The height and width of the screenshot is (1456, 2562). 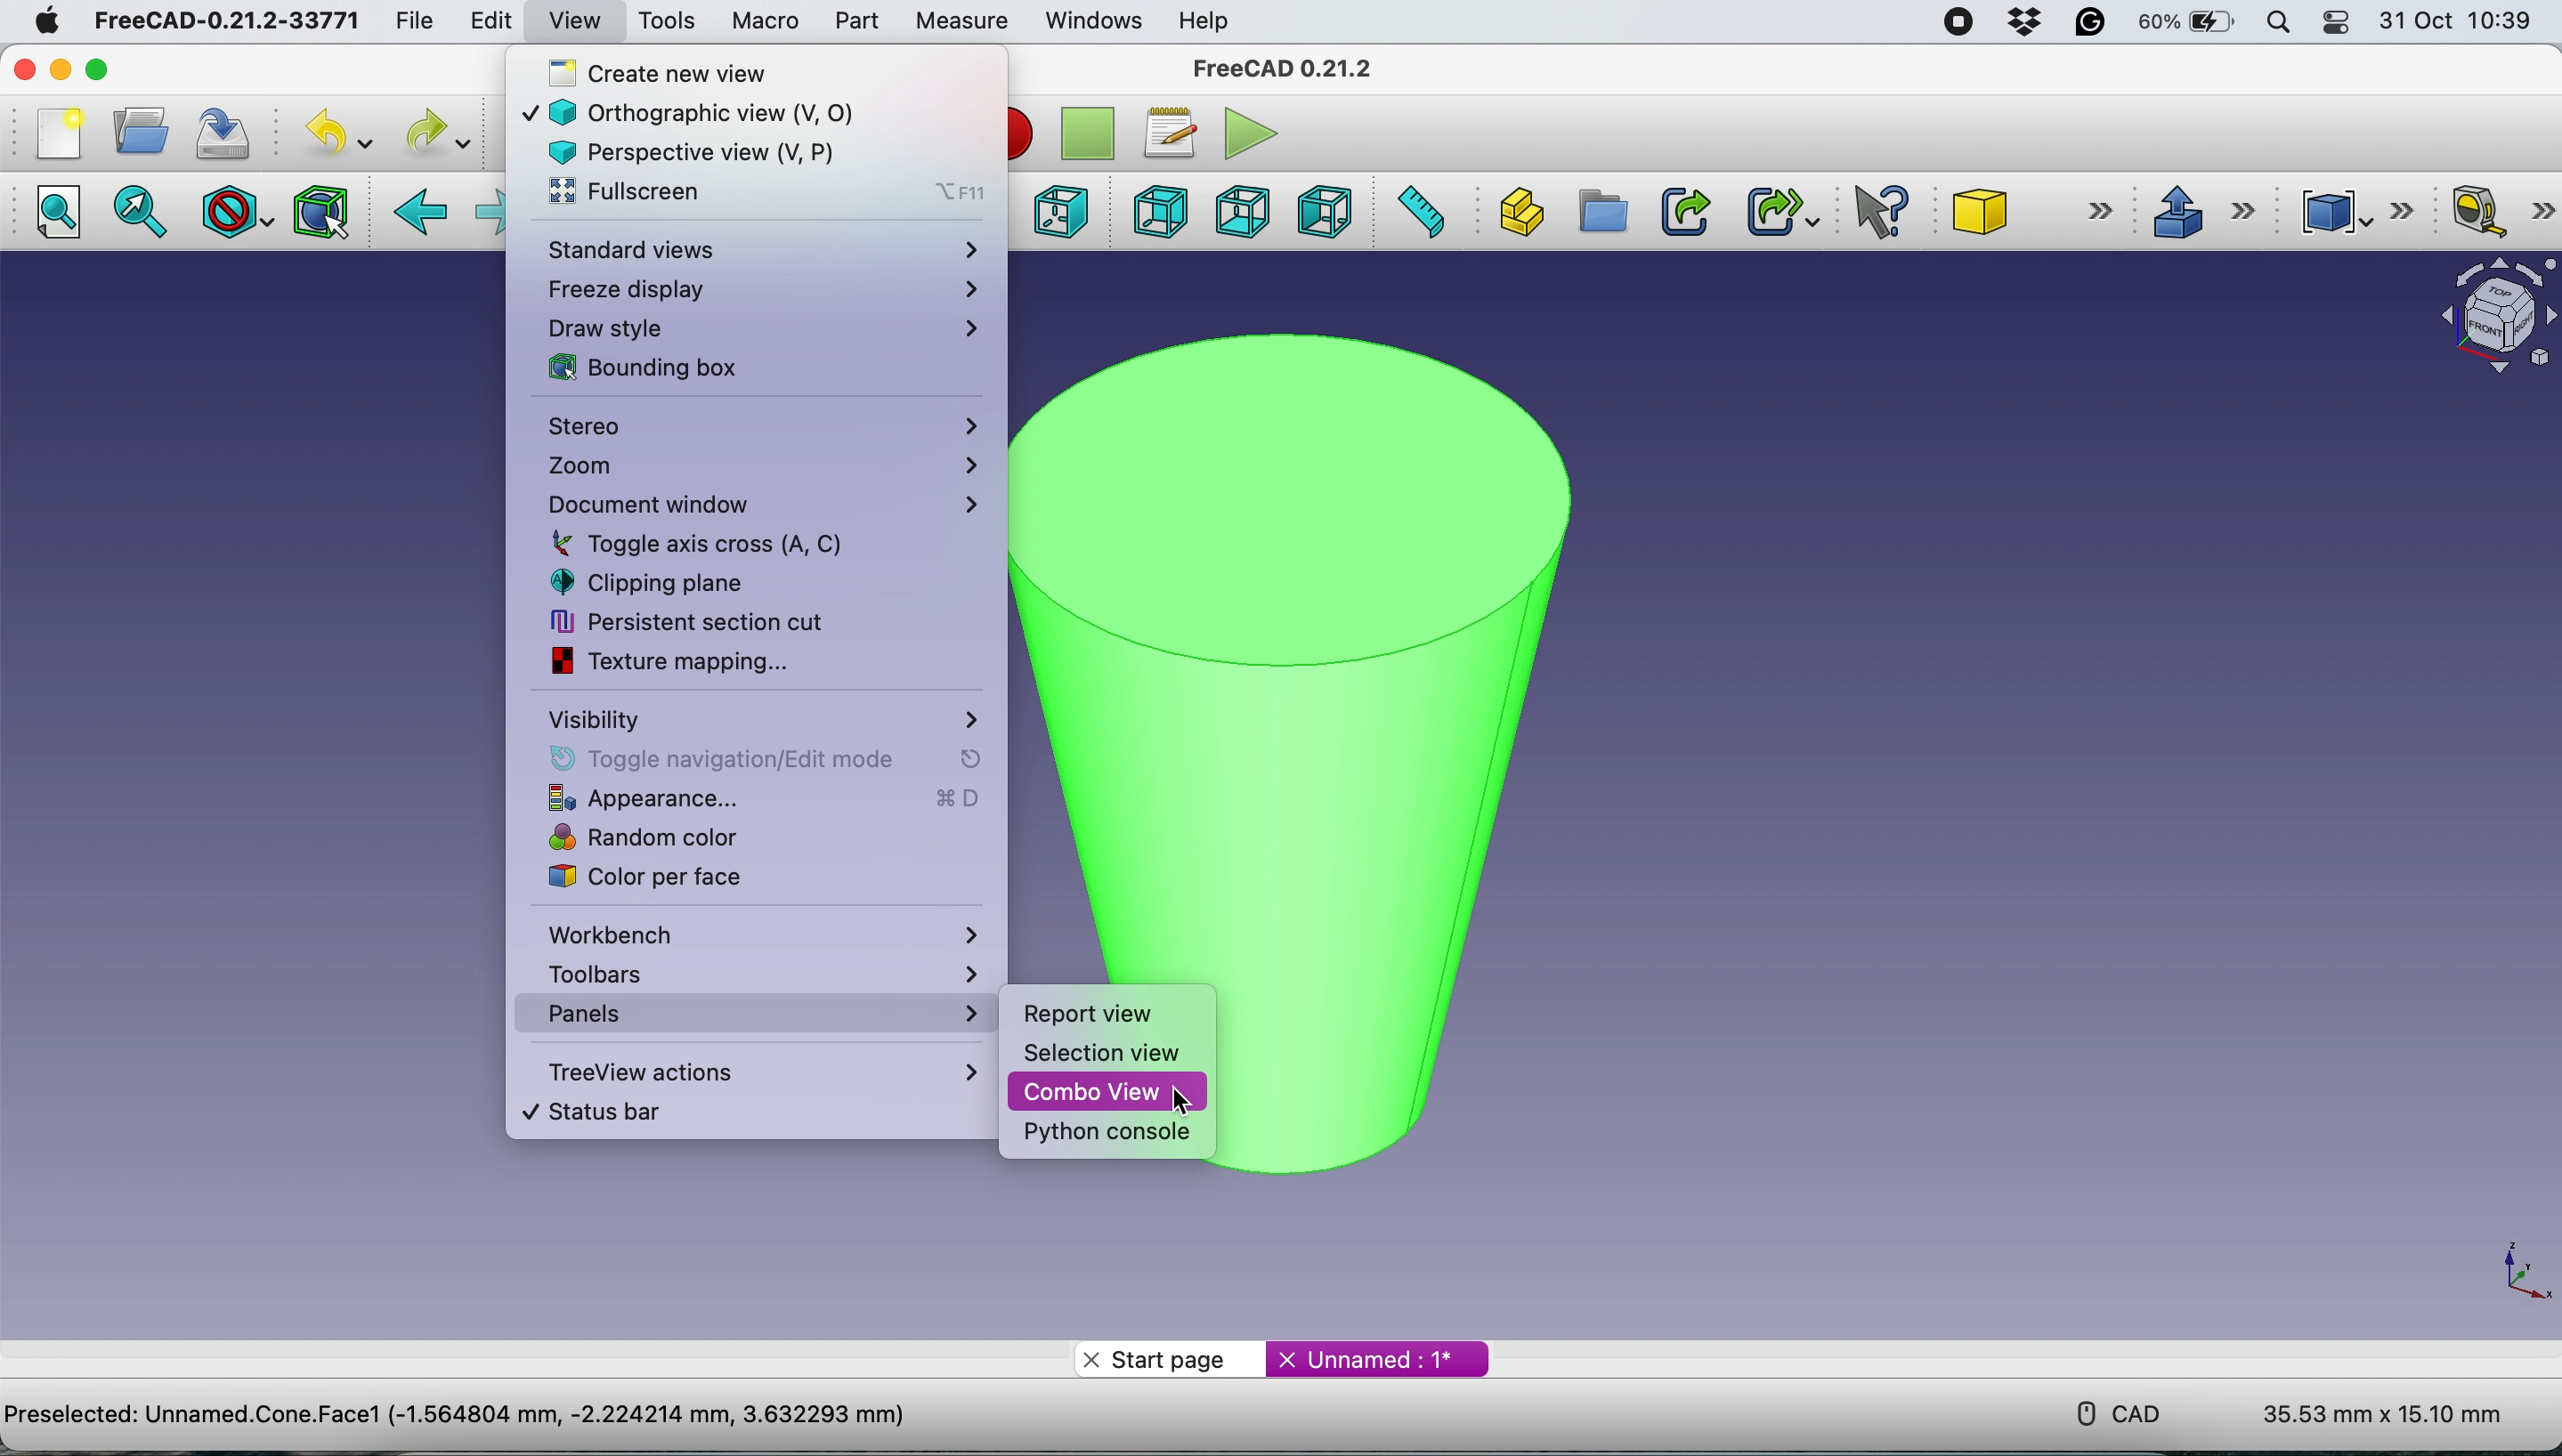 What do you see at coordinates (1187, 1104) in the screenshot?
I see `cursor` at bounding box center [1187, 1104].